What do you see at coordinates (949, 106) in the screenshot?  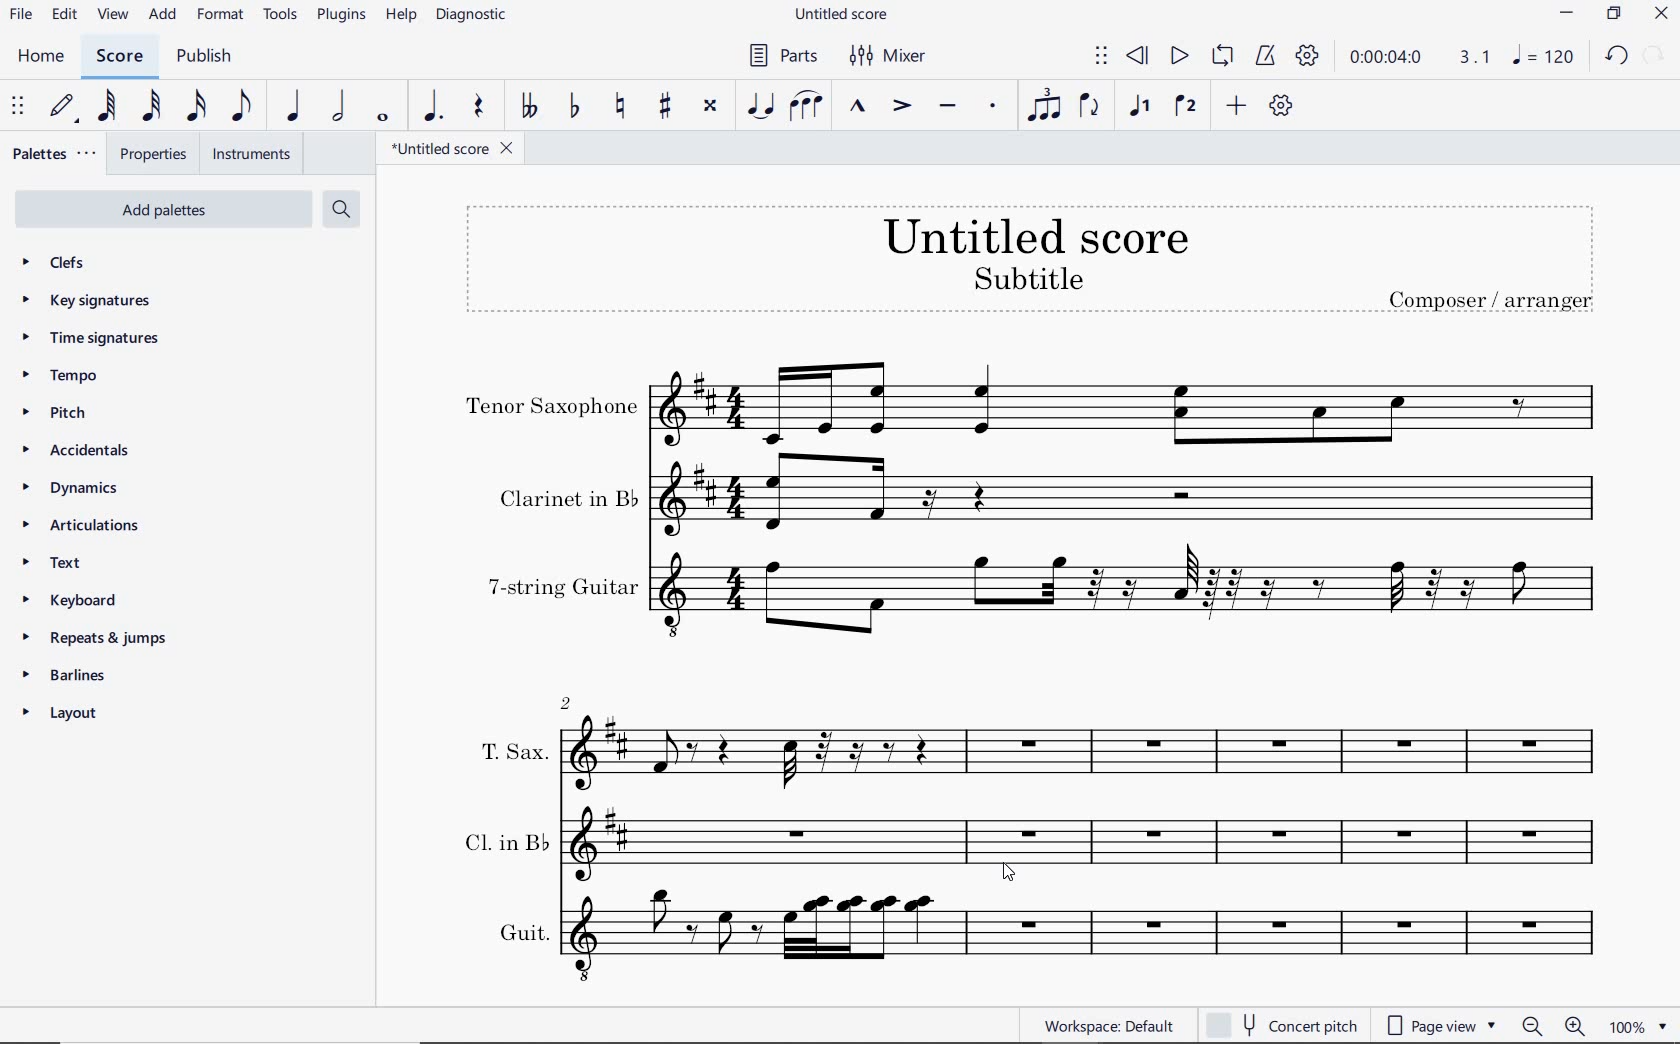 I see `TENUTO` at bounding box center [949, 106].